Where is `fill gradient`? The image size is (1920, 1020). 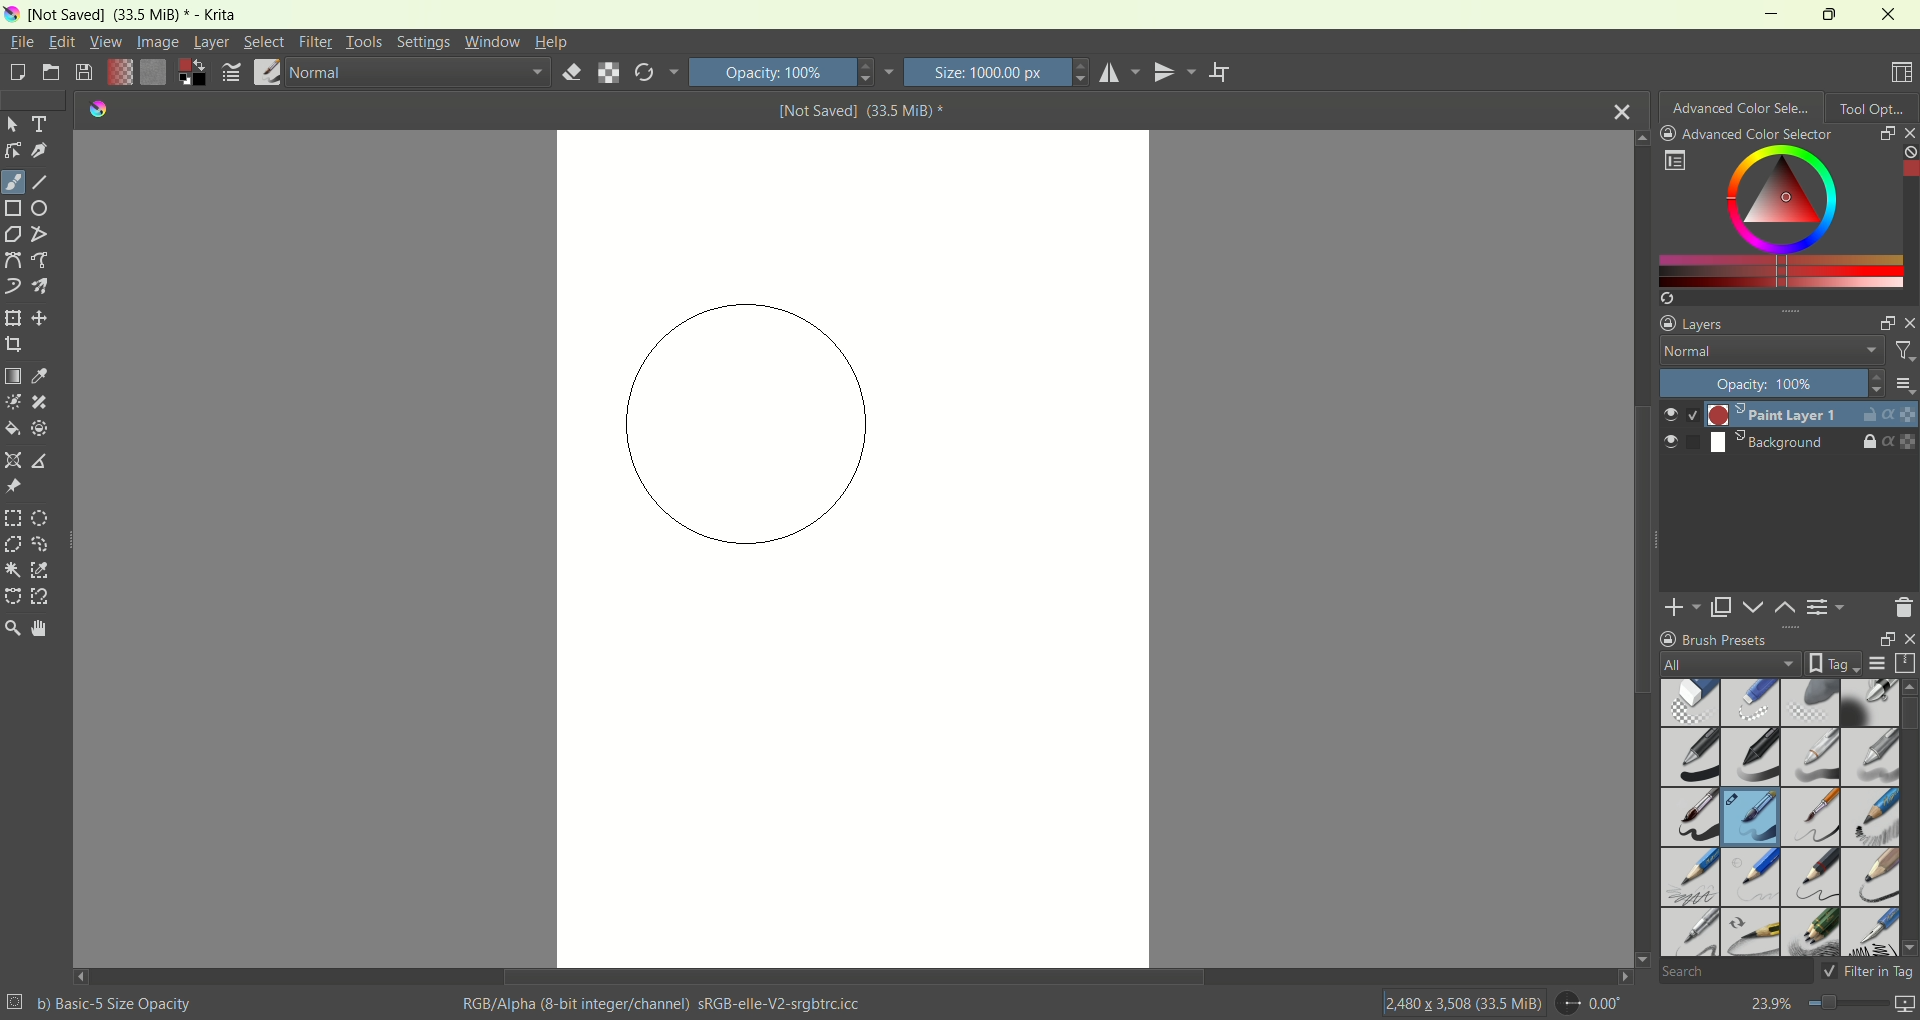 fill gradient is located at coordinates (119, 74).